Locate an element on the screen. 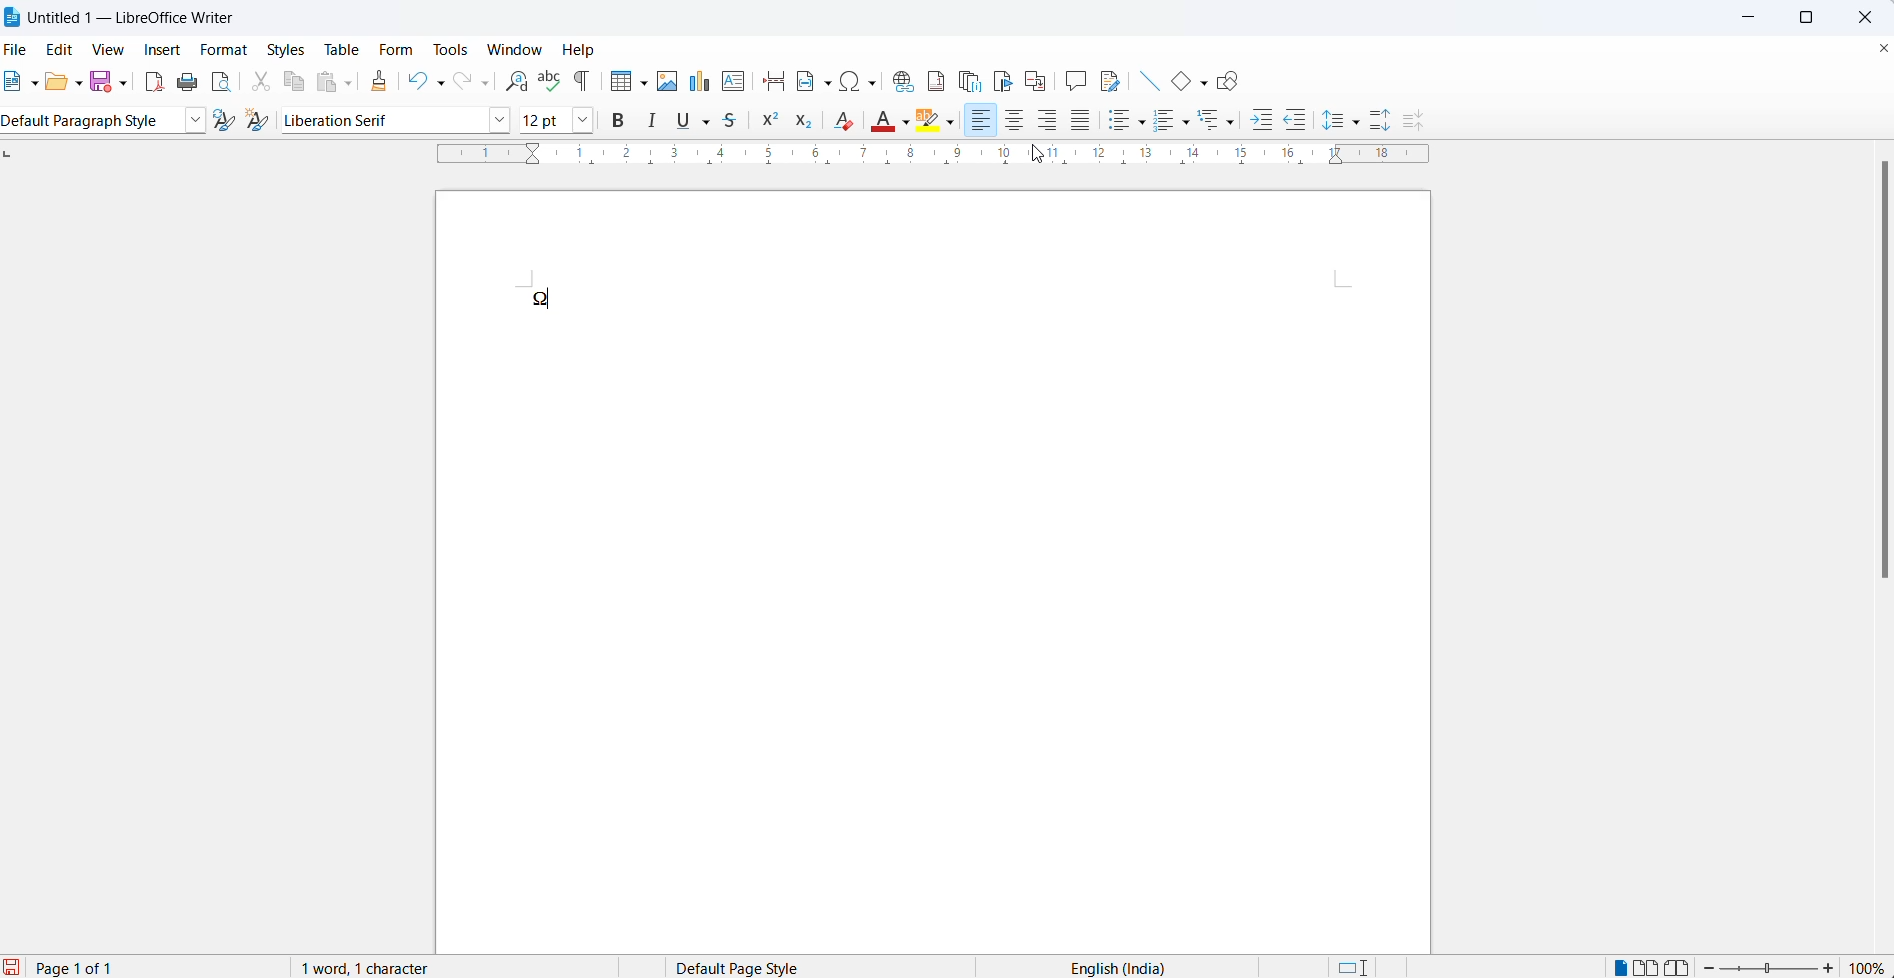  current page is located at coordinates (80, 966).